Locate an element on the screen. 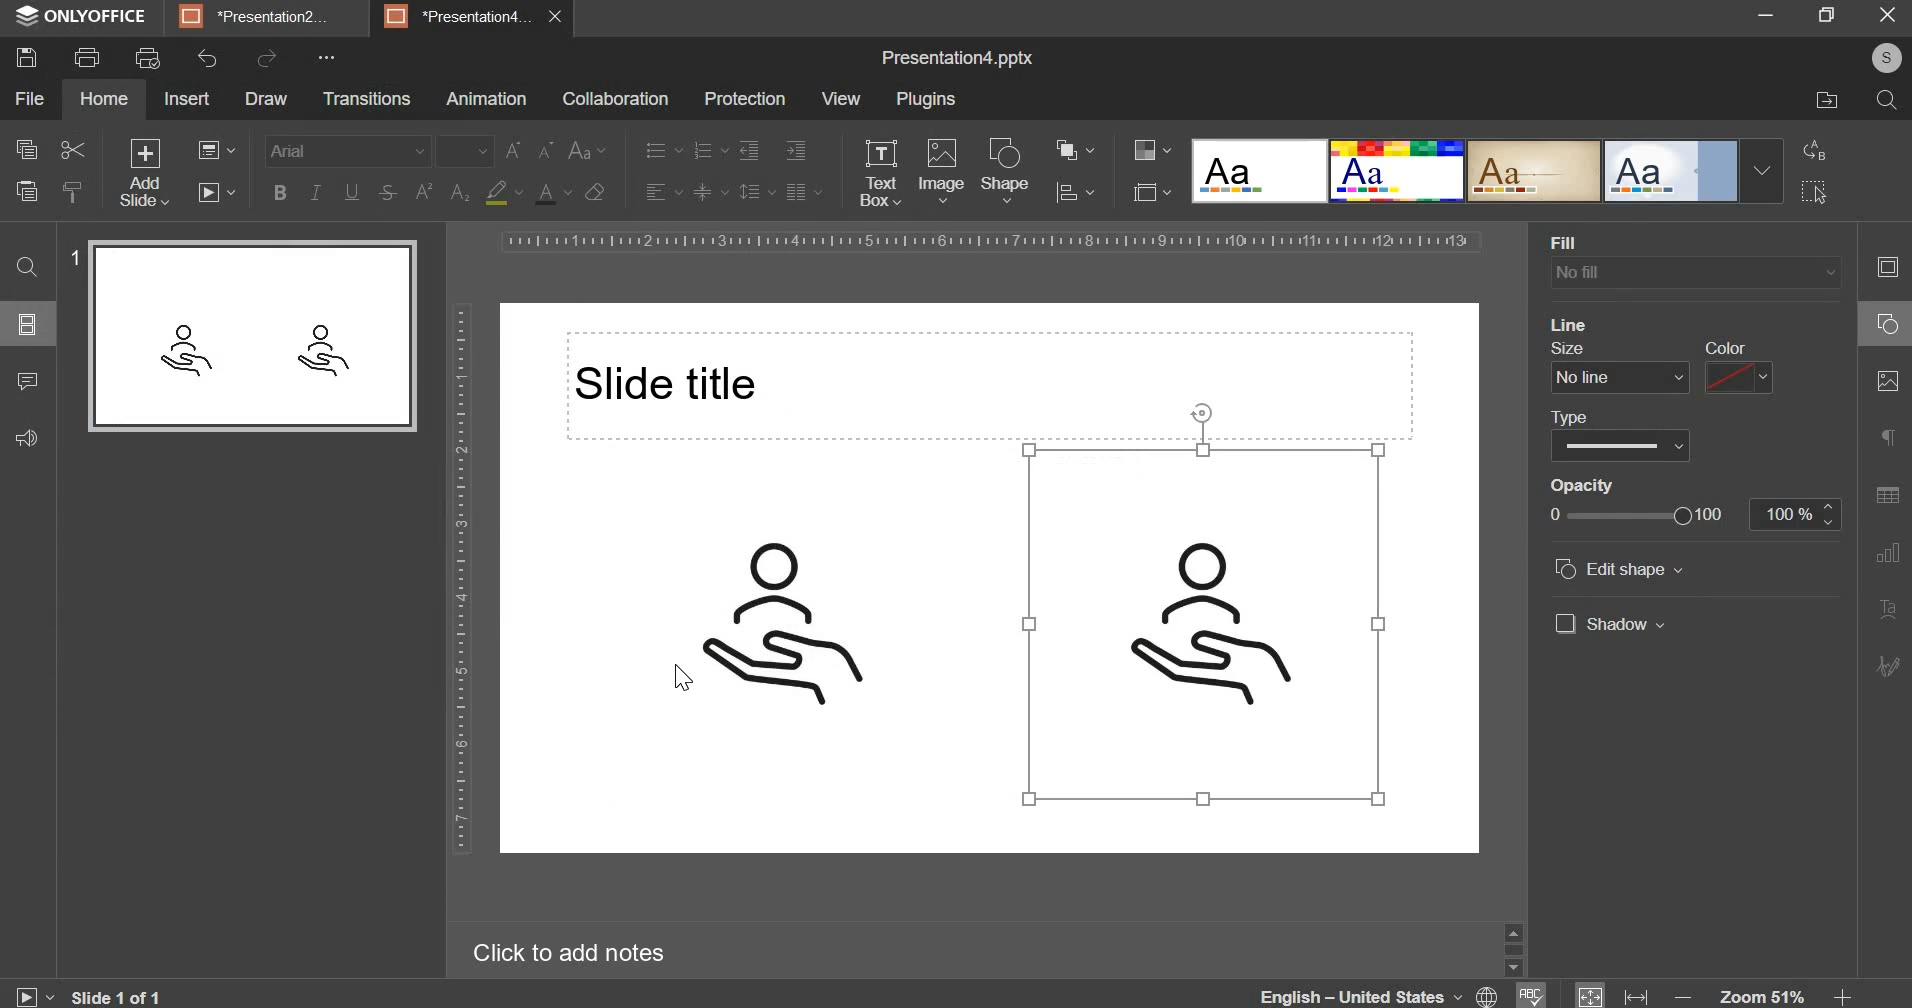 The width and height of the screenshot is (1912, 1008). vertical alignment is located at coordinates (709, 192).